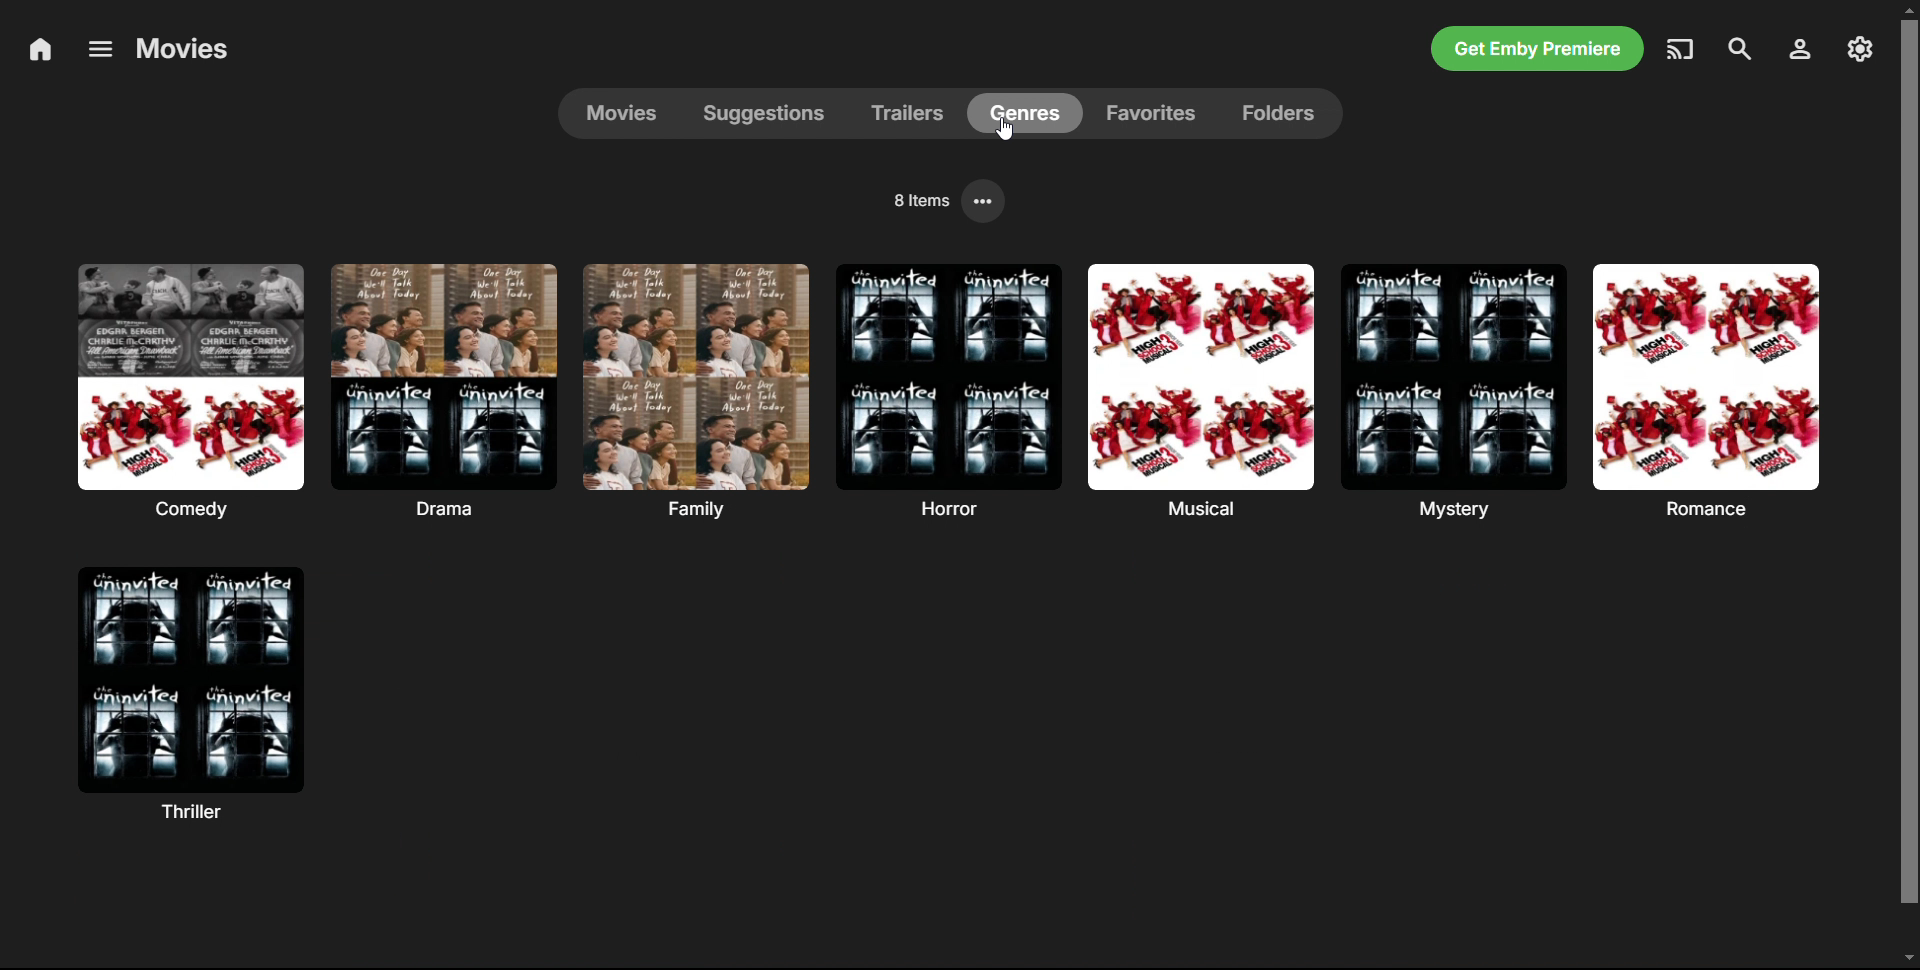 This screenshot has width=1920, height=970. I want to click on movies, so click(623, 113).